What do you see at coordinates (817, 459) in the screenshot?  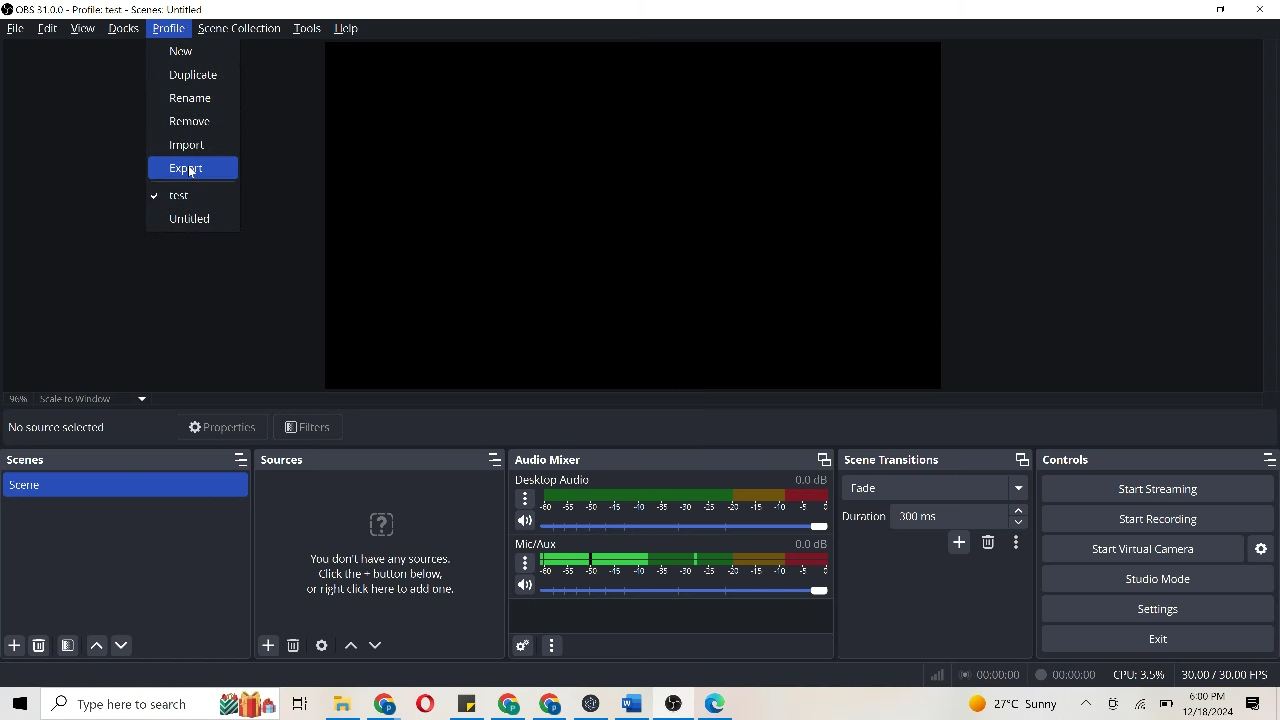 I see `screen resize` at bounding box center [817, 459].